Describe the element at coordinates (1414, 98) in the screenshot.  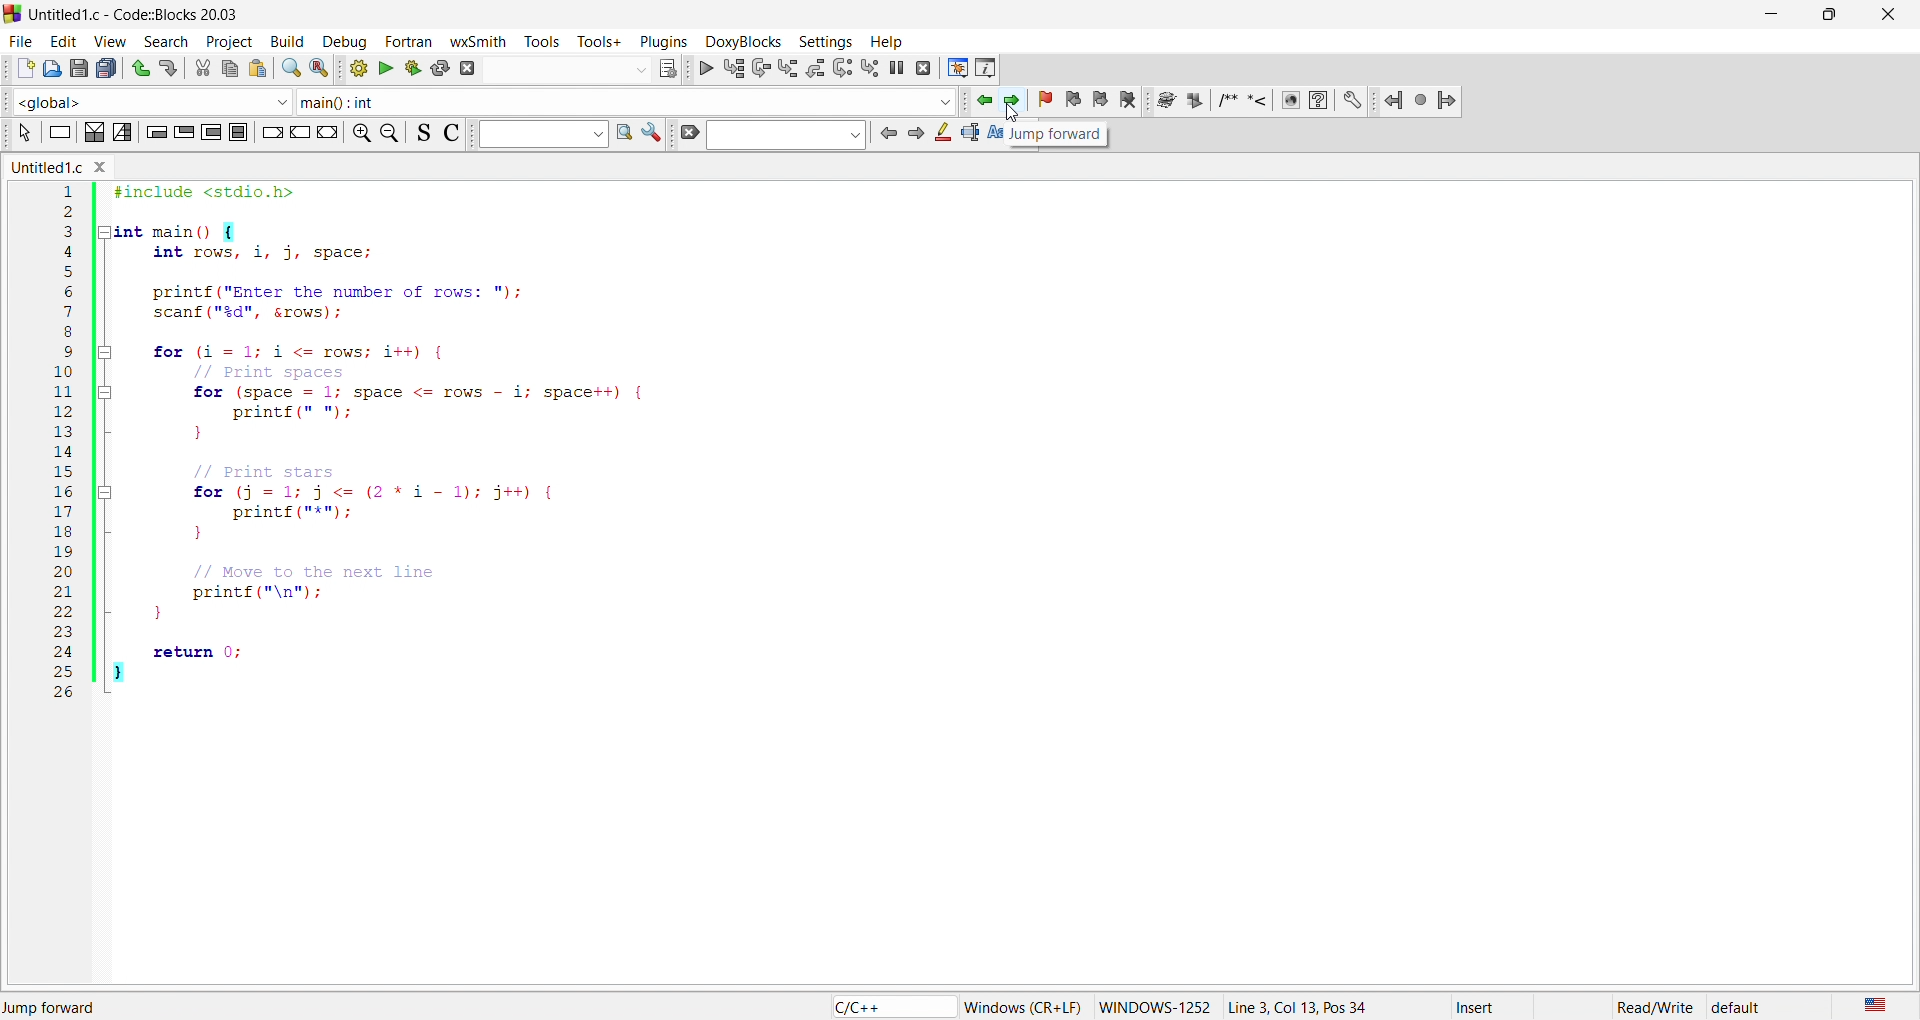
I see `jump icons` at that location.